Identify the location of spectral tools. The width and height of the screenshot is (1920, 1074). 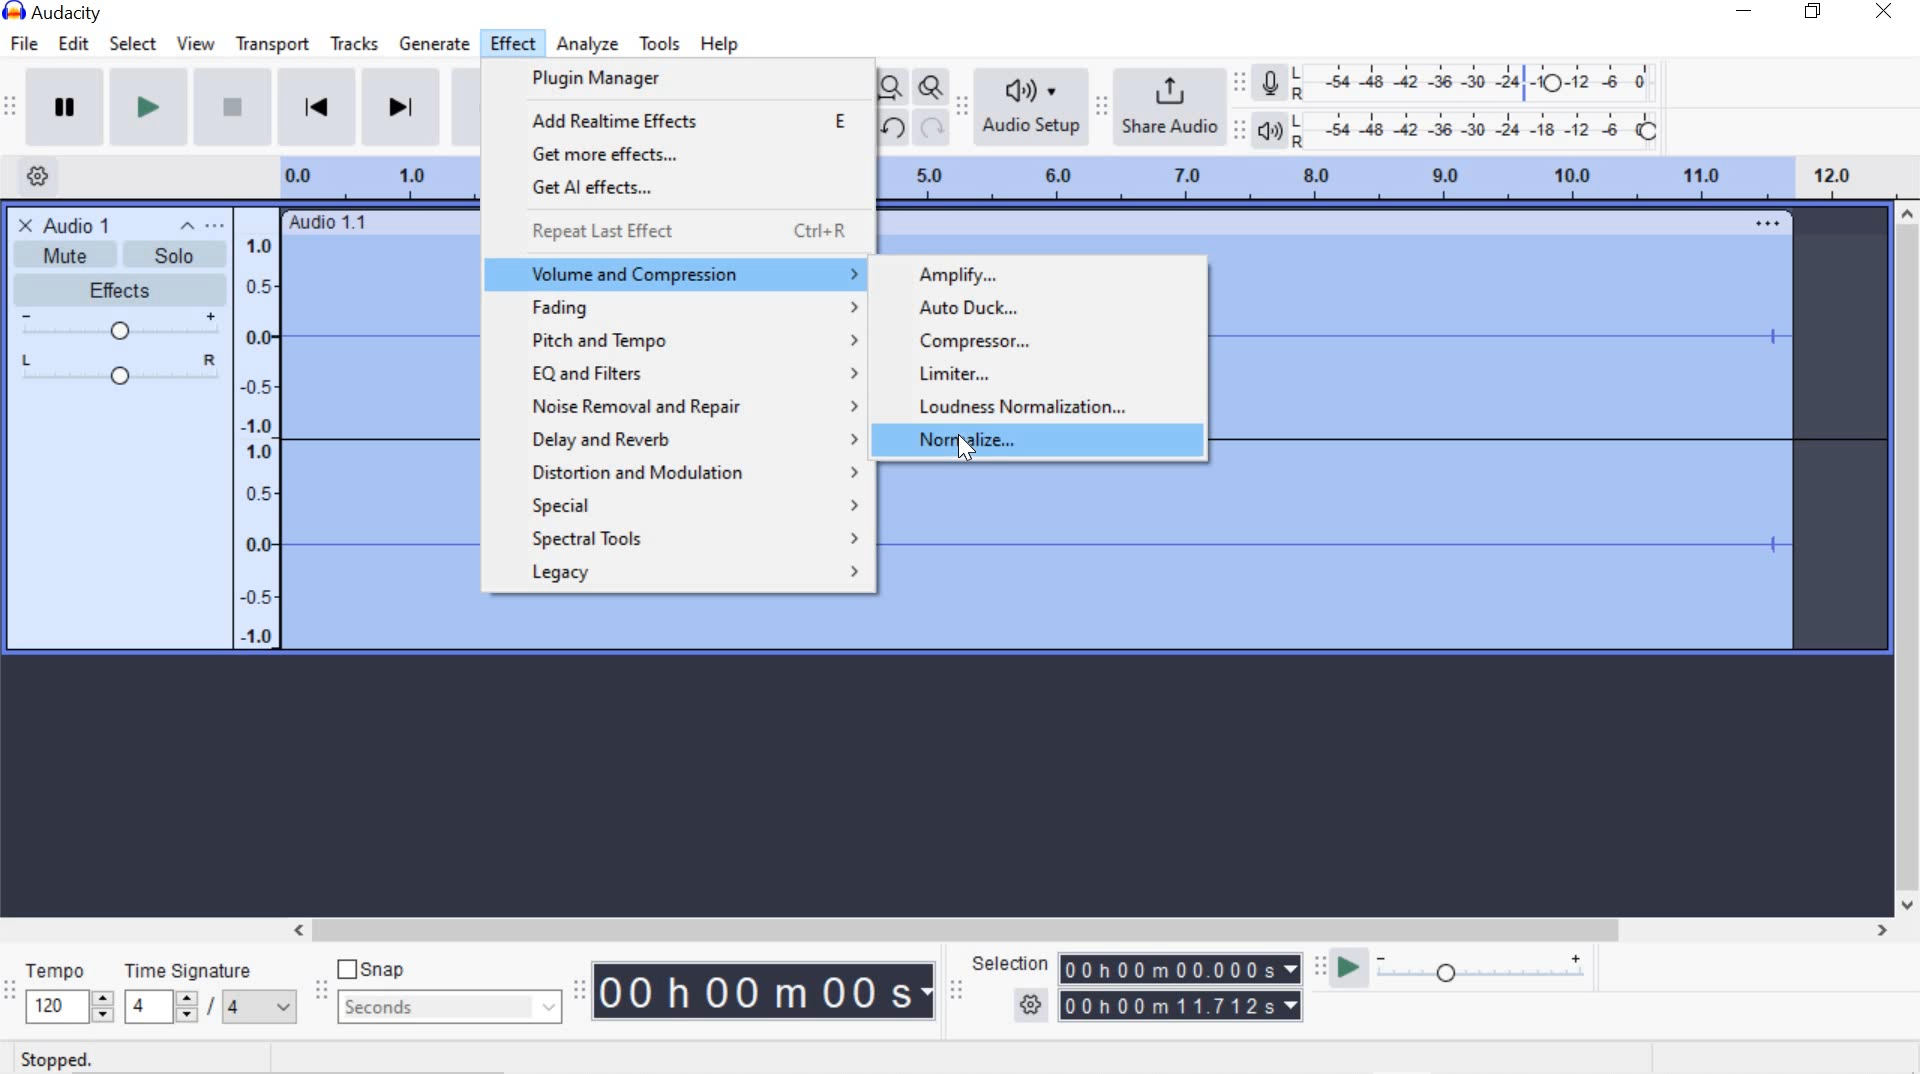
(692, 540).